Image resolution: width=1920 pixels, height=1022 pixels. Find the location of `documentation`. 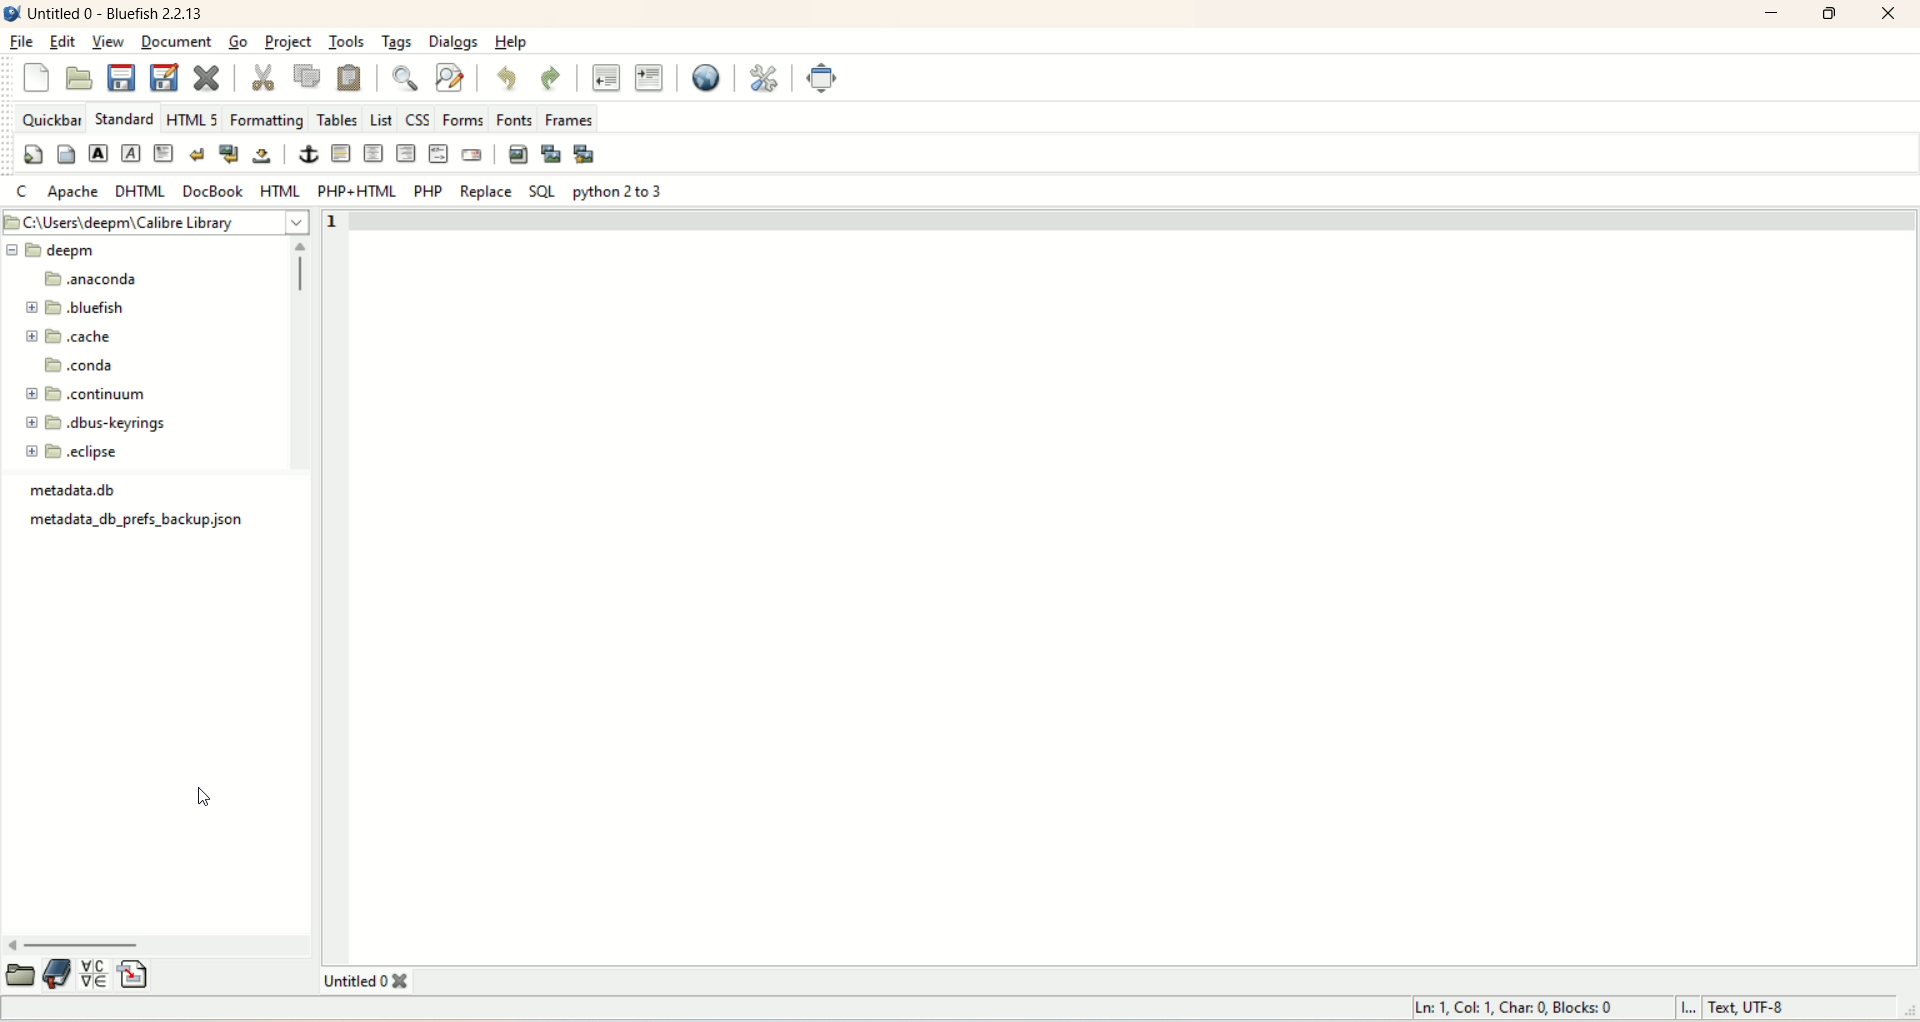

documentation is located at coordinates (58, 974).